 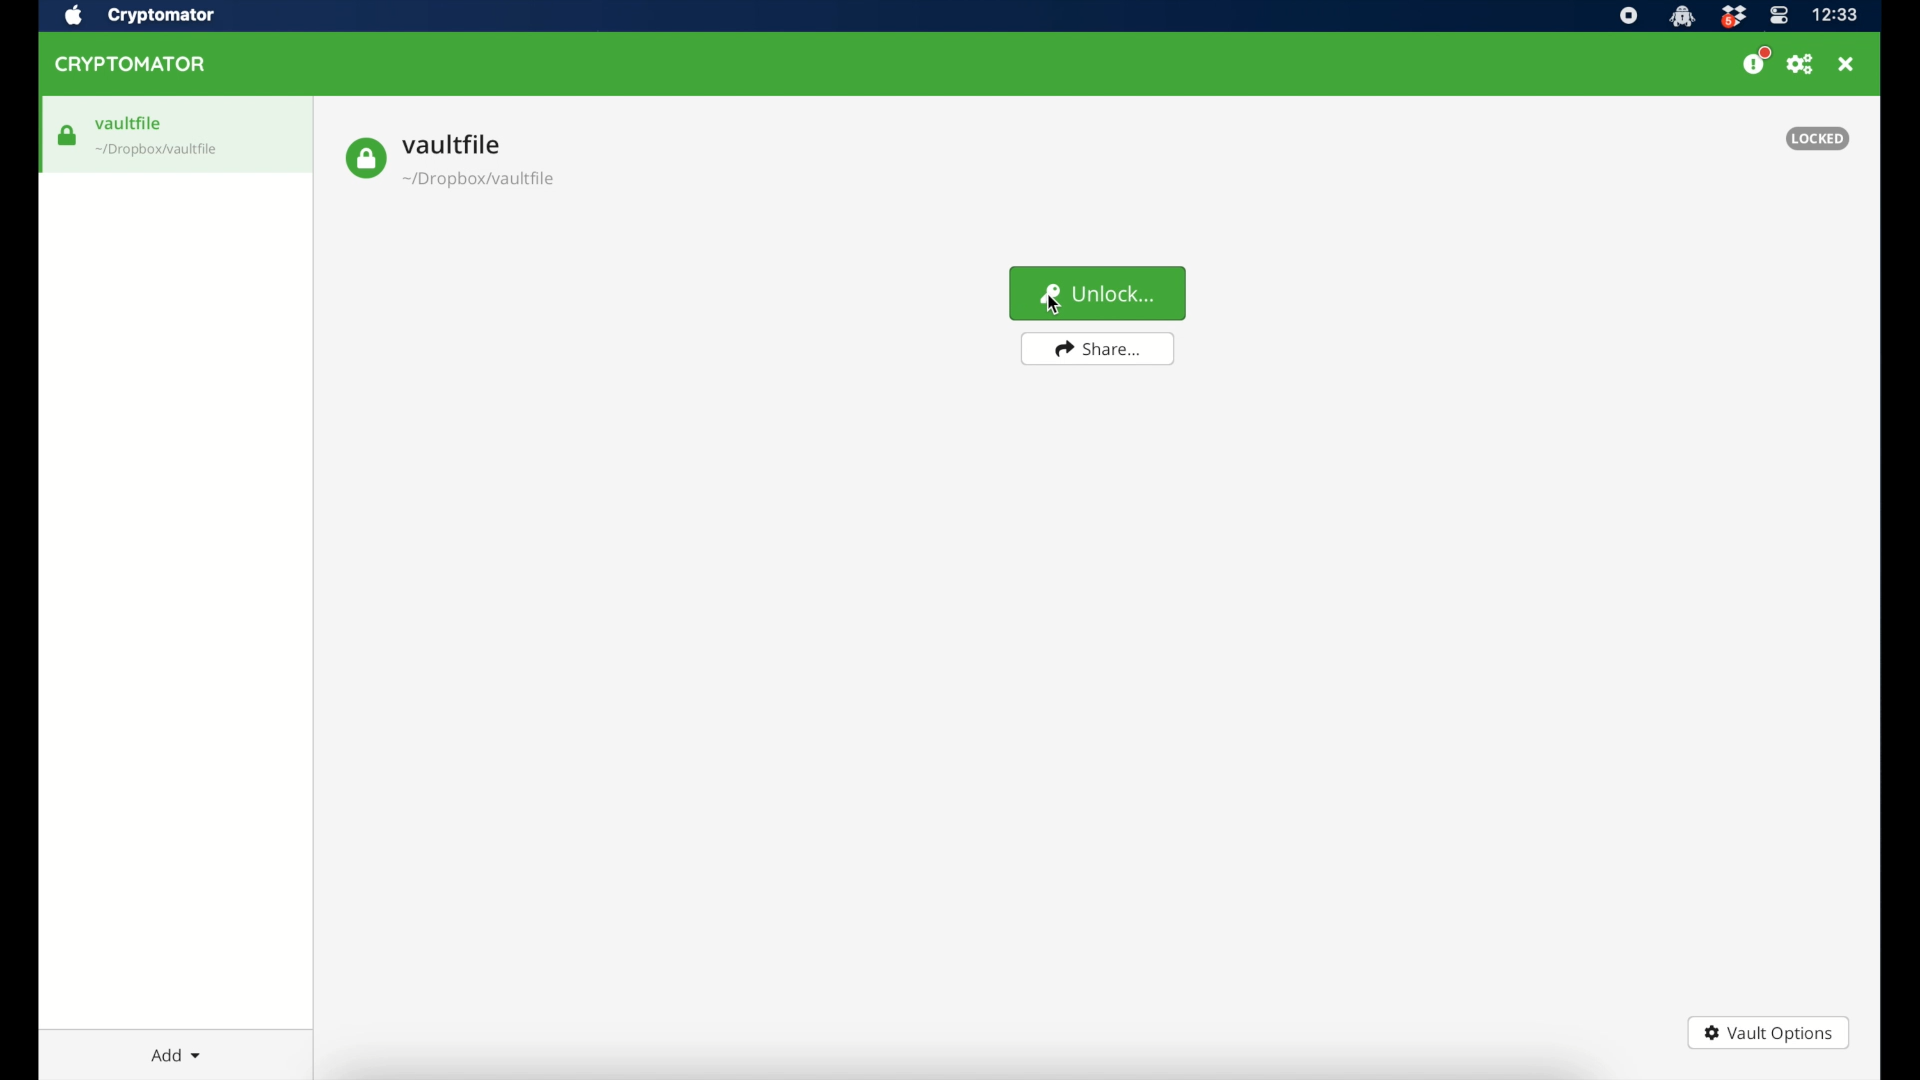 I want to click on preferences, so click(x=1801, y=65).